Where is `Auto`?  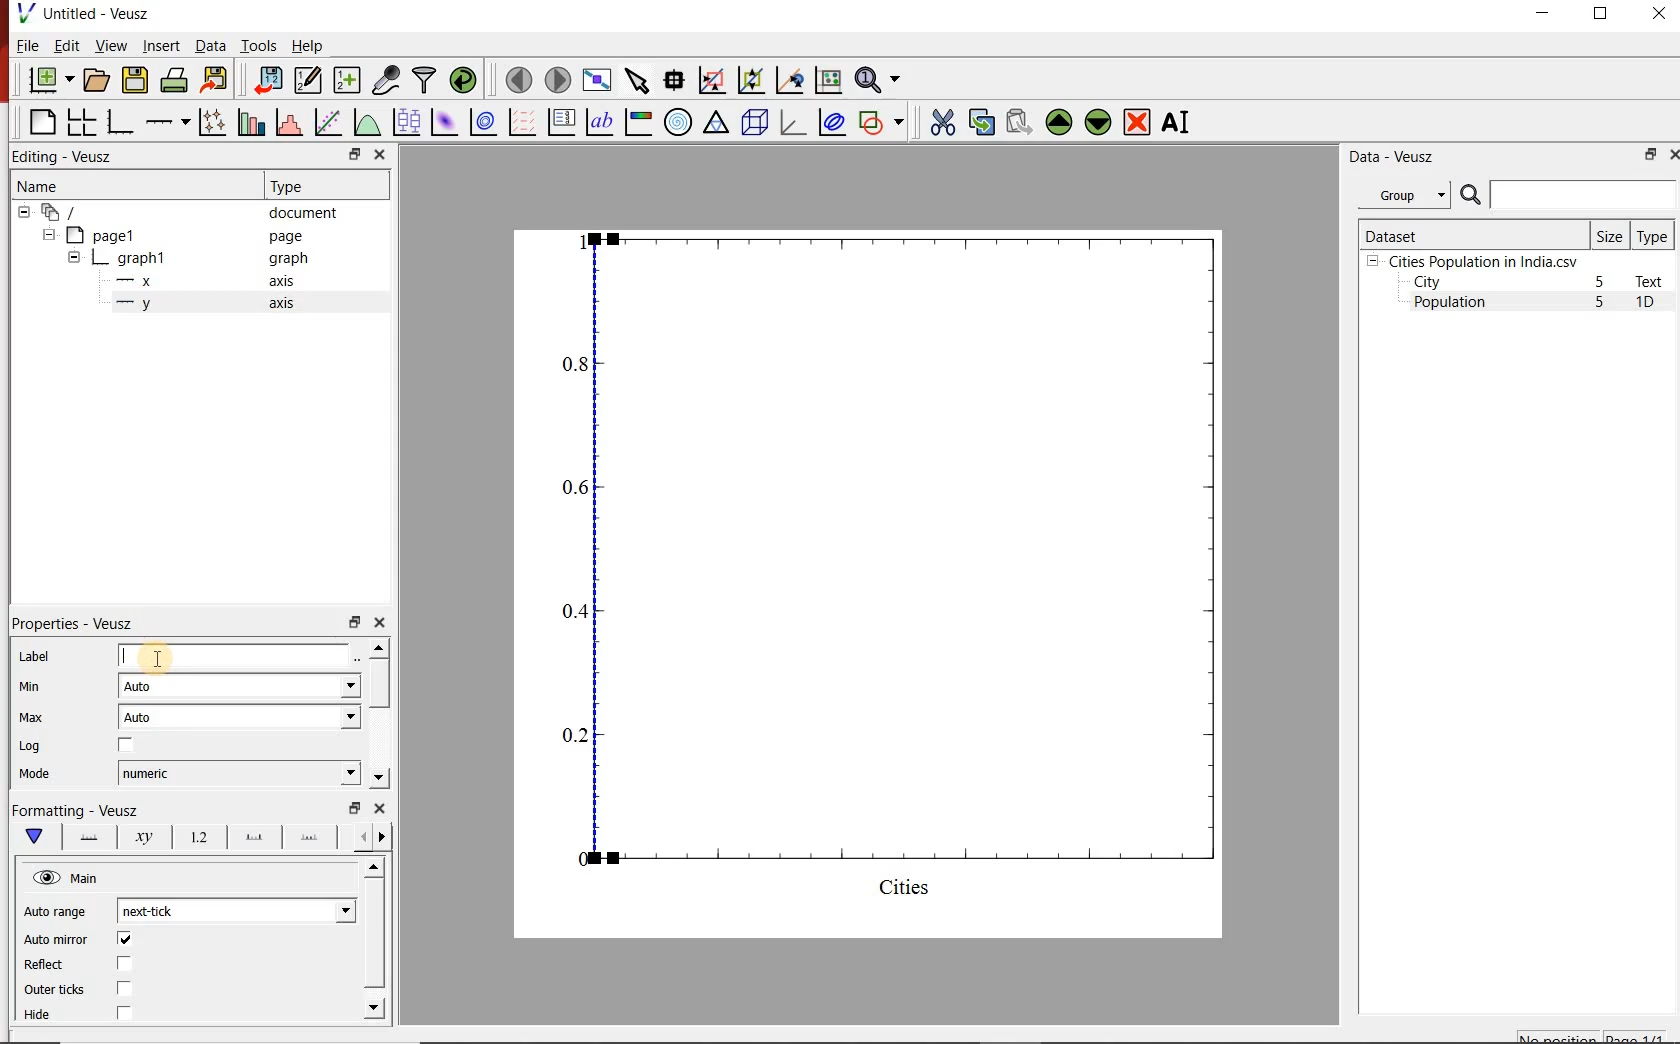 Auto is located at coordinates (239, 717).